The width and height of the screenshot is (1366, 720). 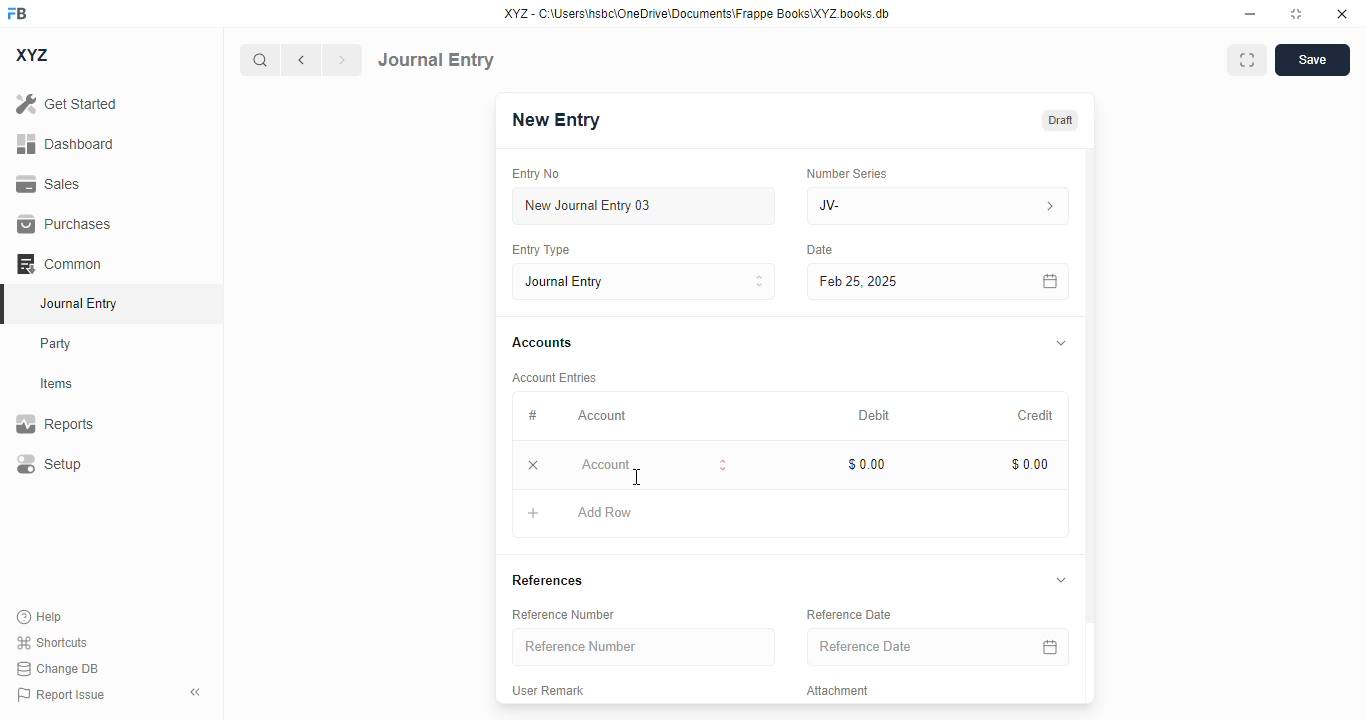 What do you see at coordinates (55, 423) in the screenshot?
I see `reports` at bounding box center [55, 423].